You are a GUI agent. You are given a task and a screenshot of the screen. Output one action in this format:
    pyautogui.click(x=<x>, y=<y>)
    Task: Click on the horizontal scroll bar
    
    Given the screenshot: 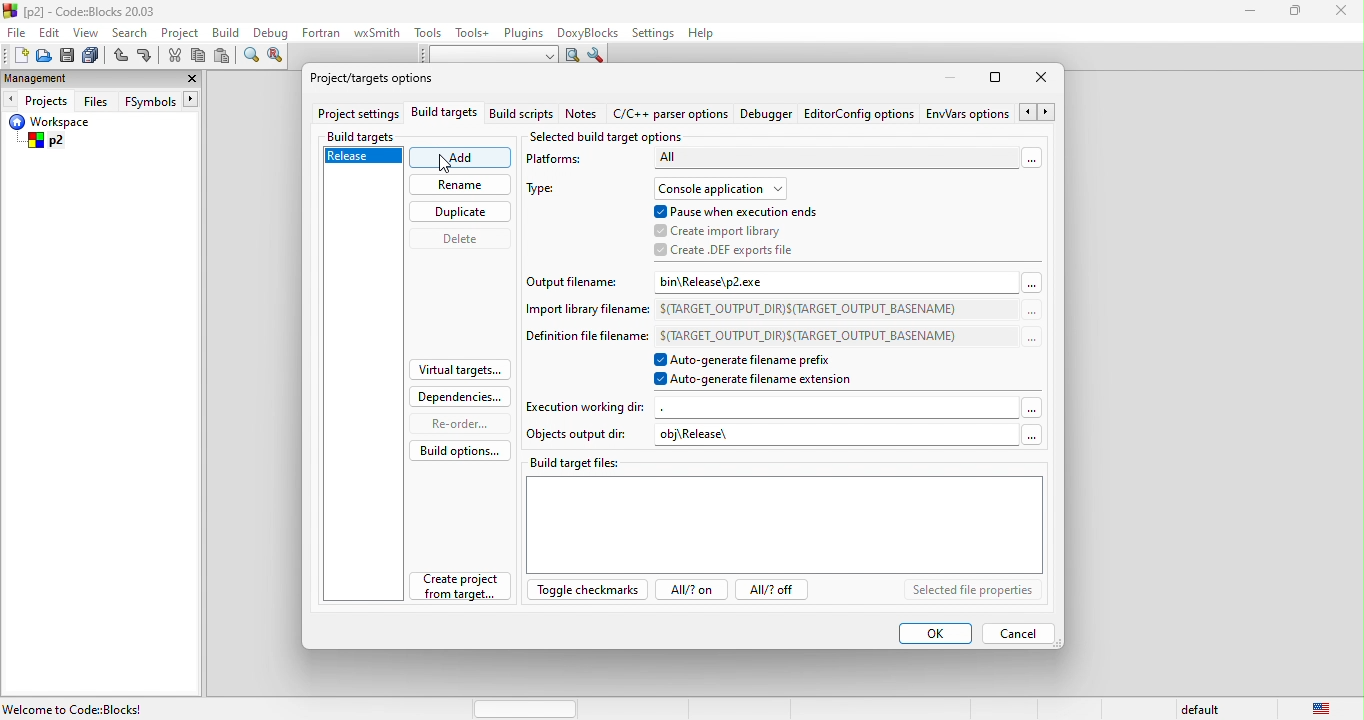 What is the action you would take?
    pyautogui.click(x=528, y=708)
    